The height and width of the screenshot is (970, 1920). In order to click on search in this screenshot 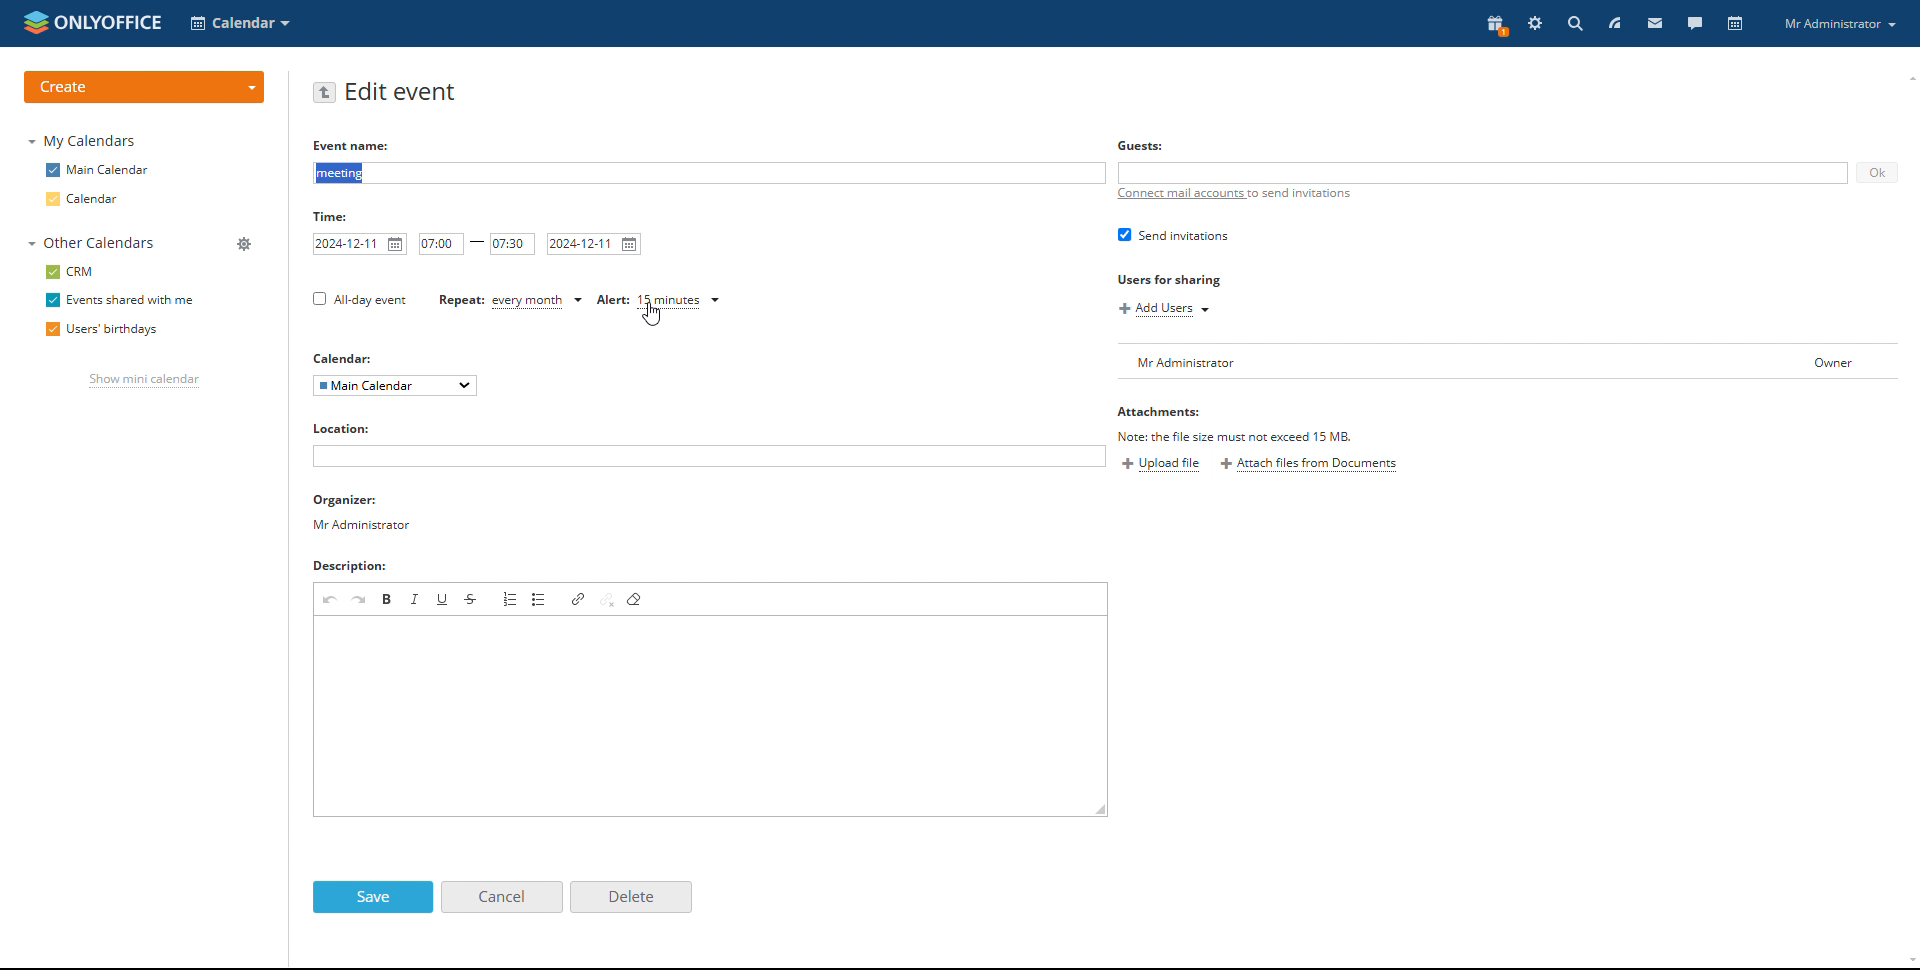, I will do `click(1574, 24)`.